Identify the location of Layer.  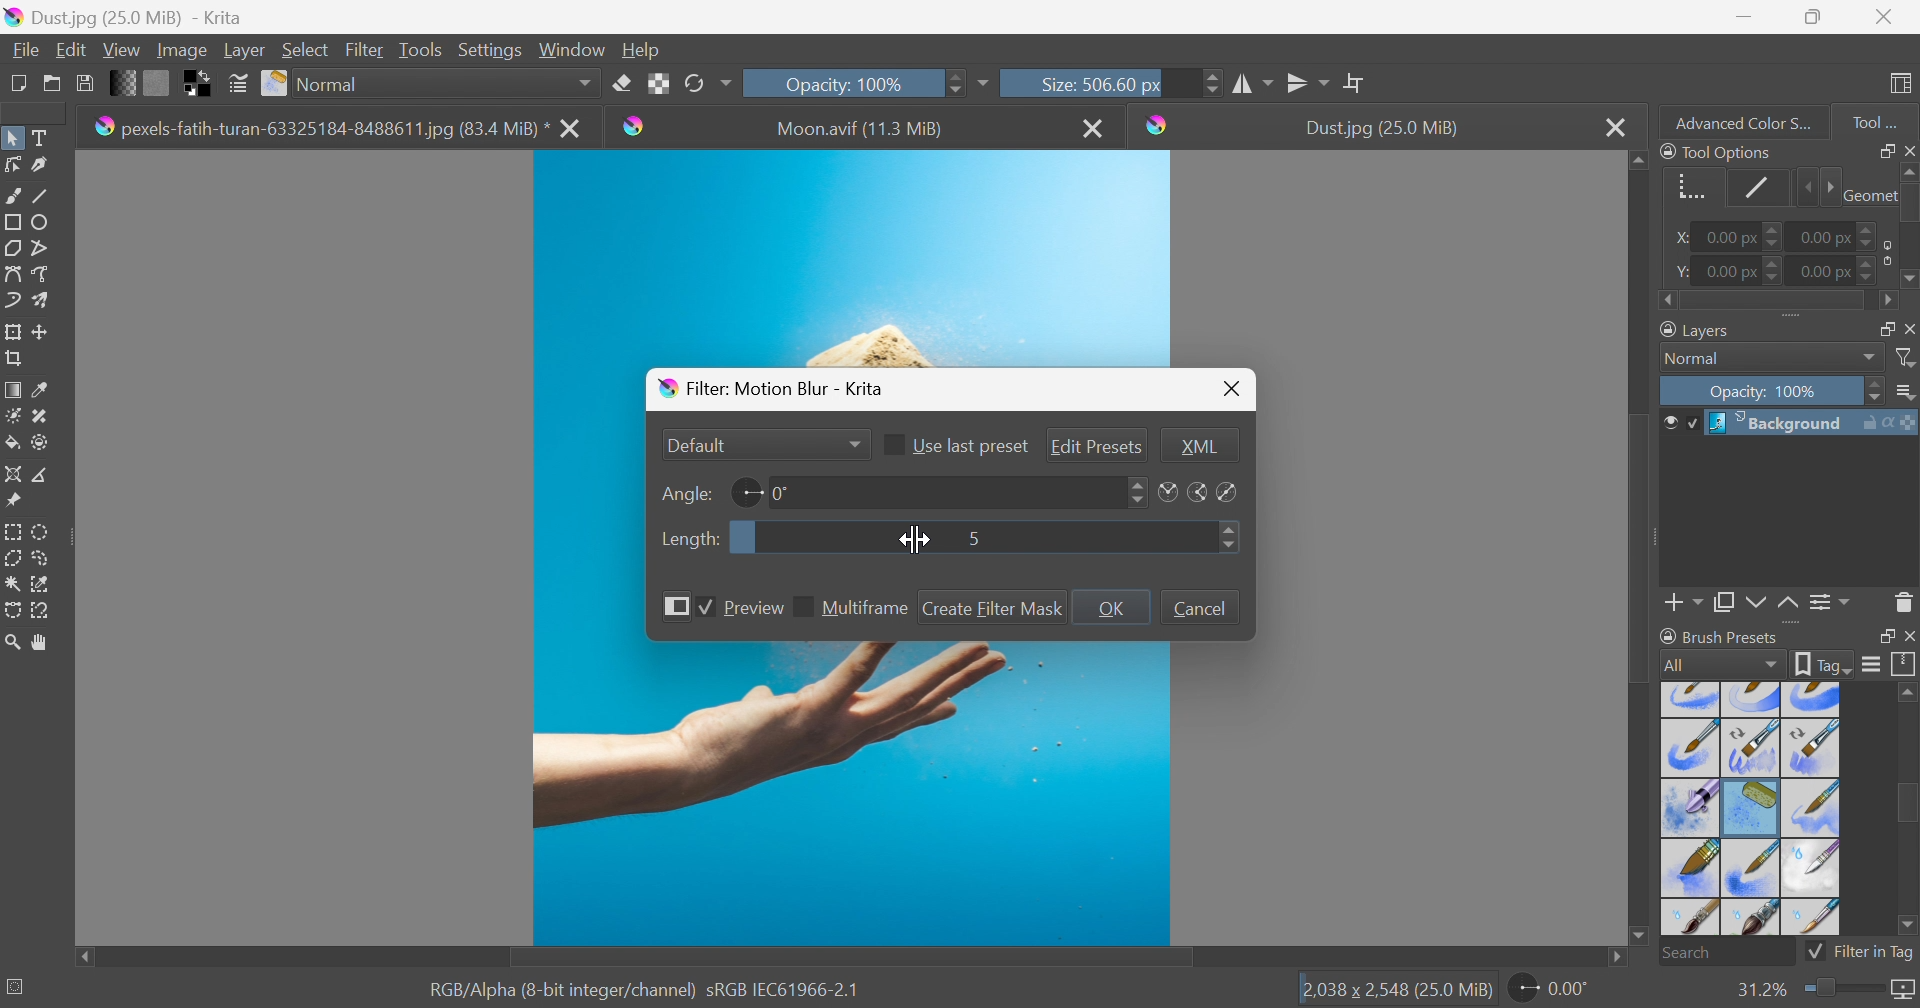
(244, 48).